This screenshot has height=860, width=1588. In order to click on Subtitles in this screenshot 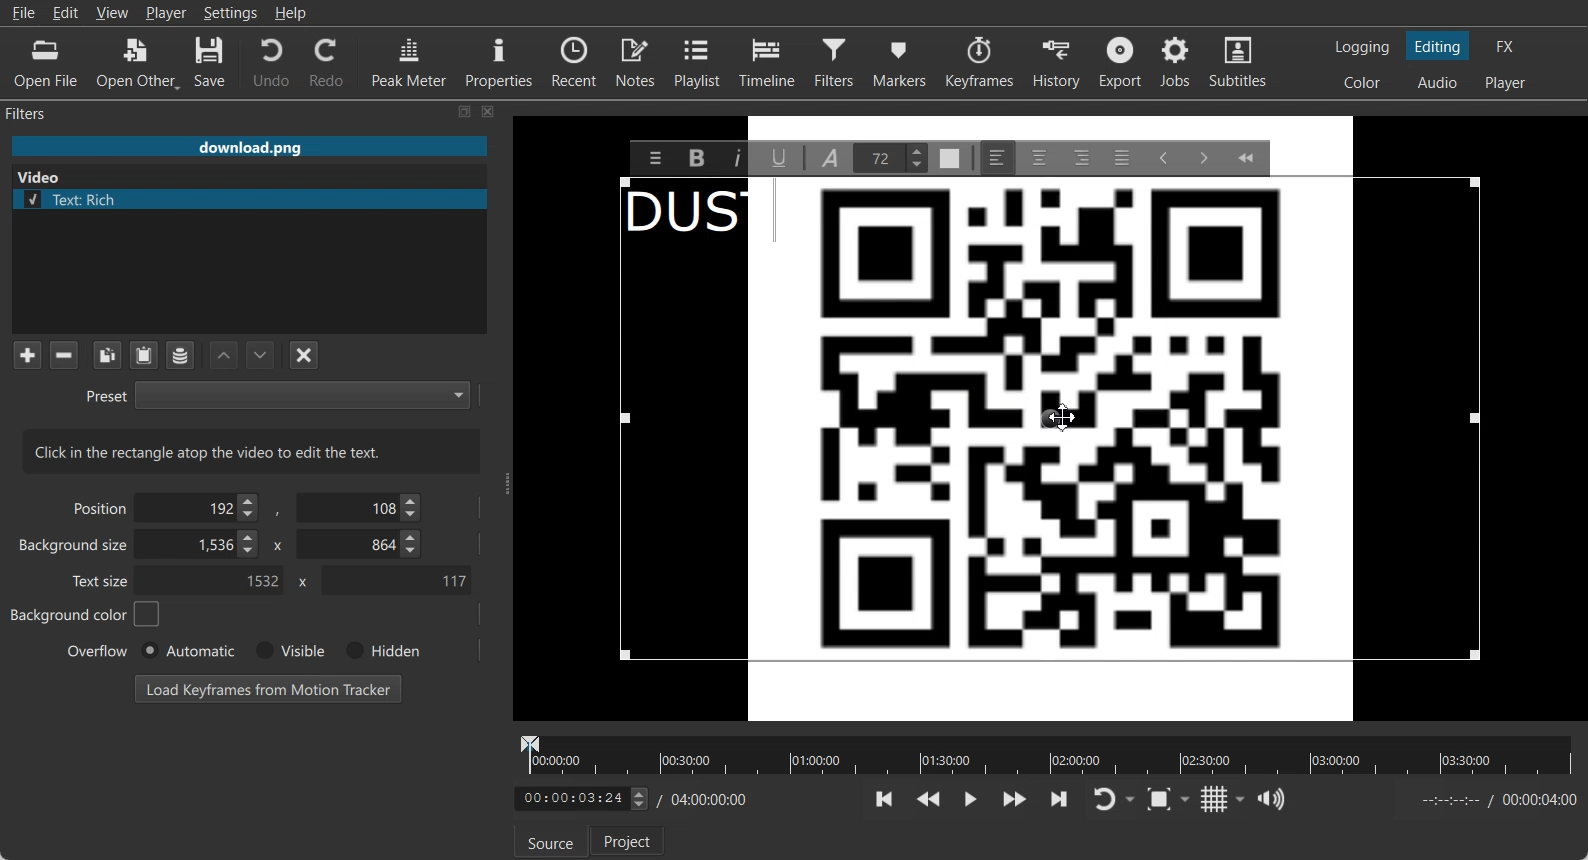, I will do `click(1239, 62)`.